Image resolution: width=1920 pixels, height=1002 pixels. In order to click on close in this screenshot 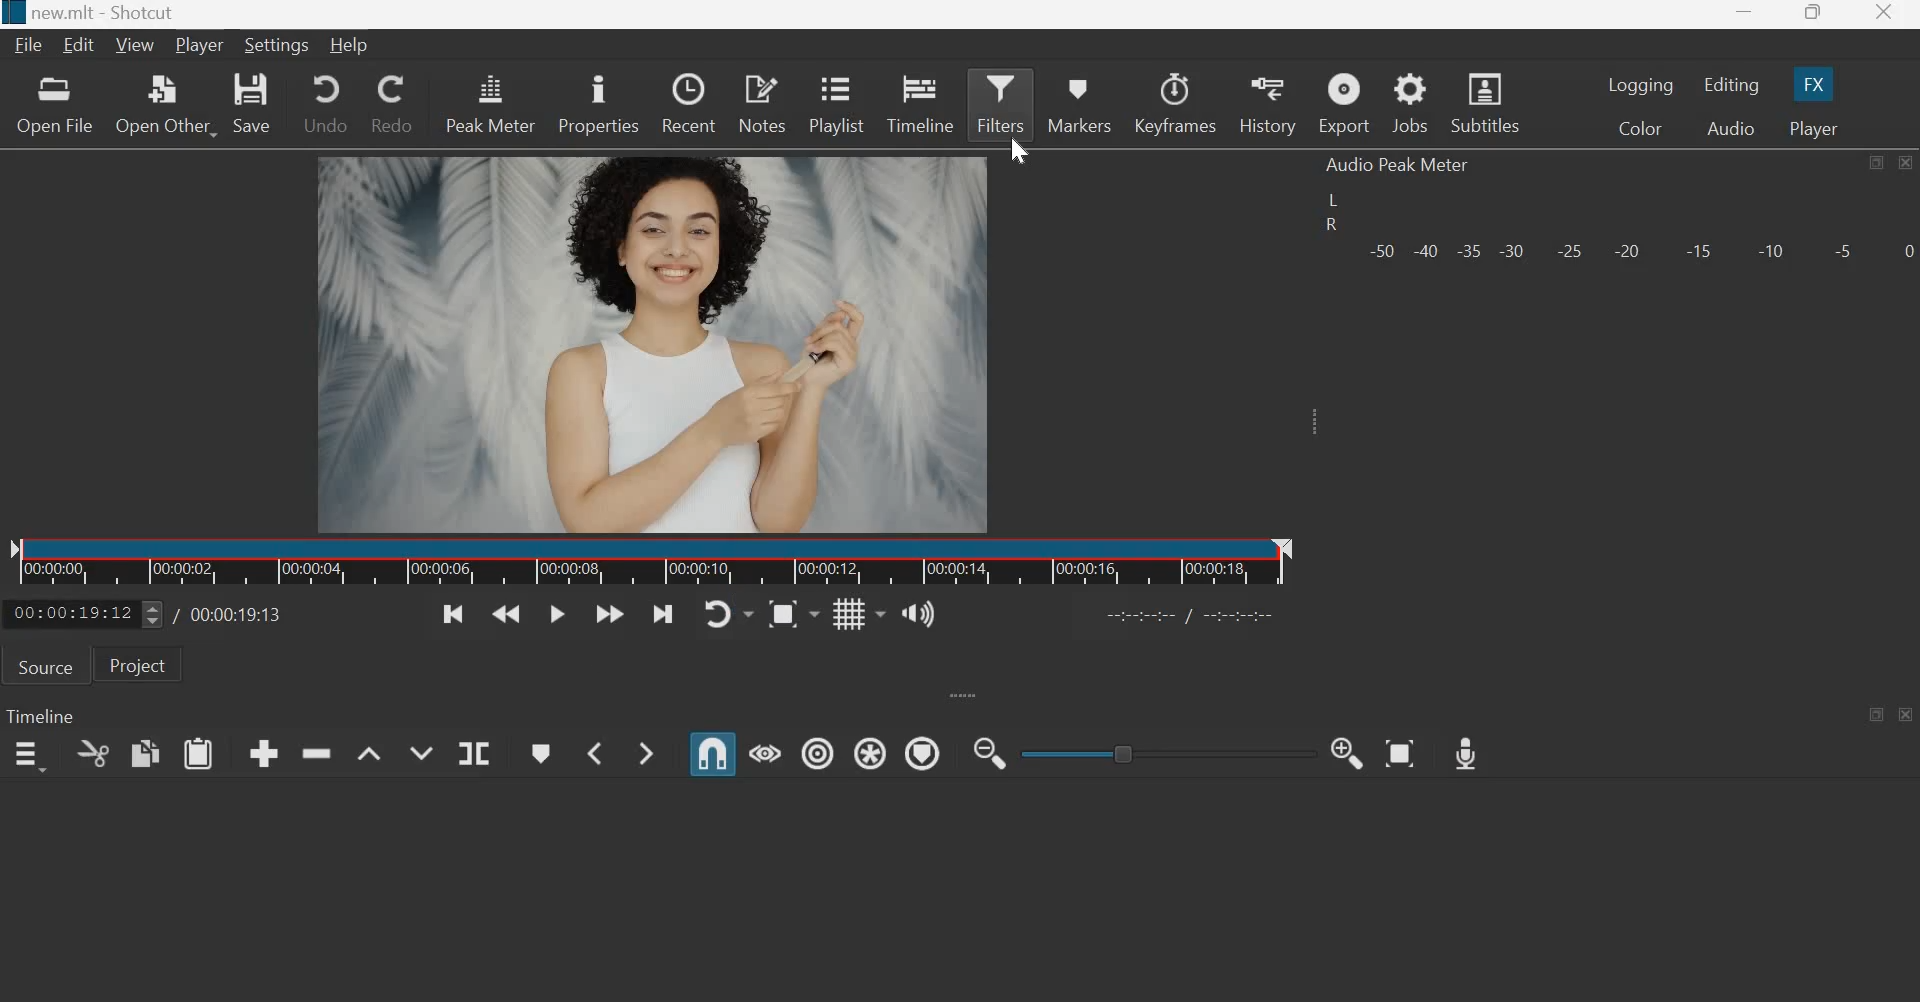, I will do `click(1882, 15)`.